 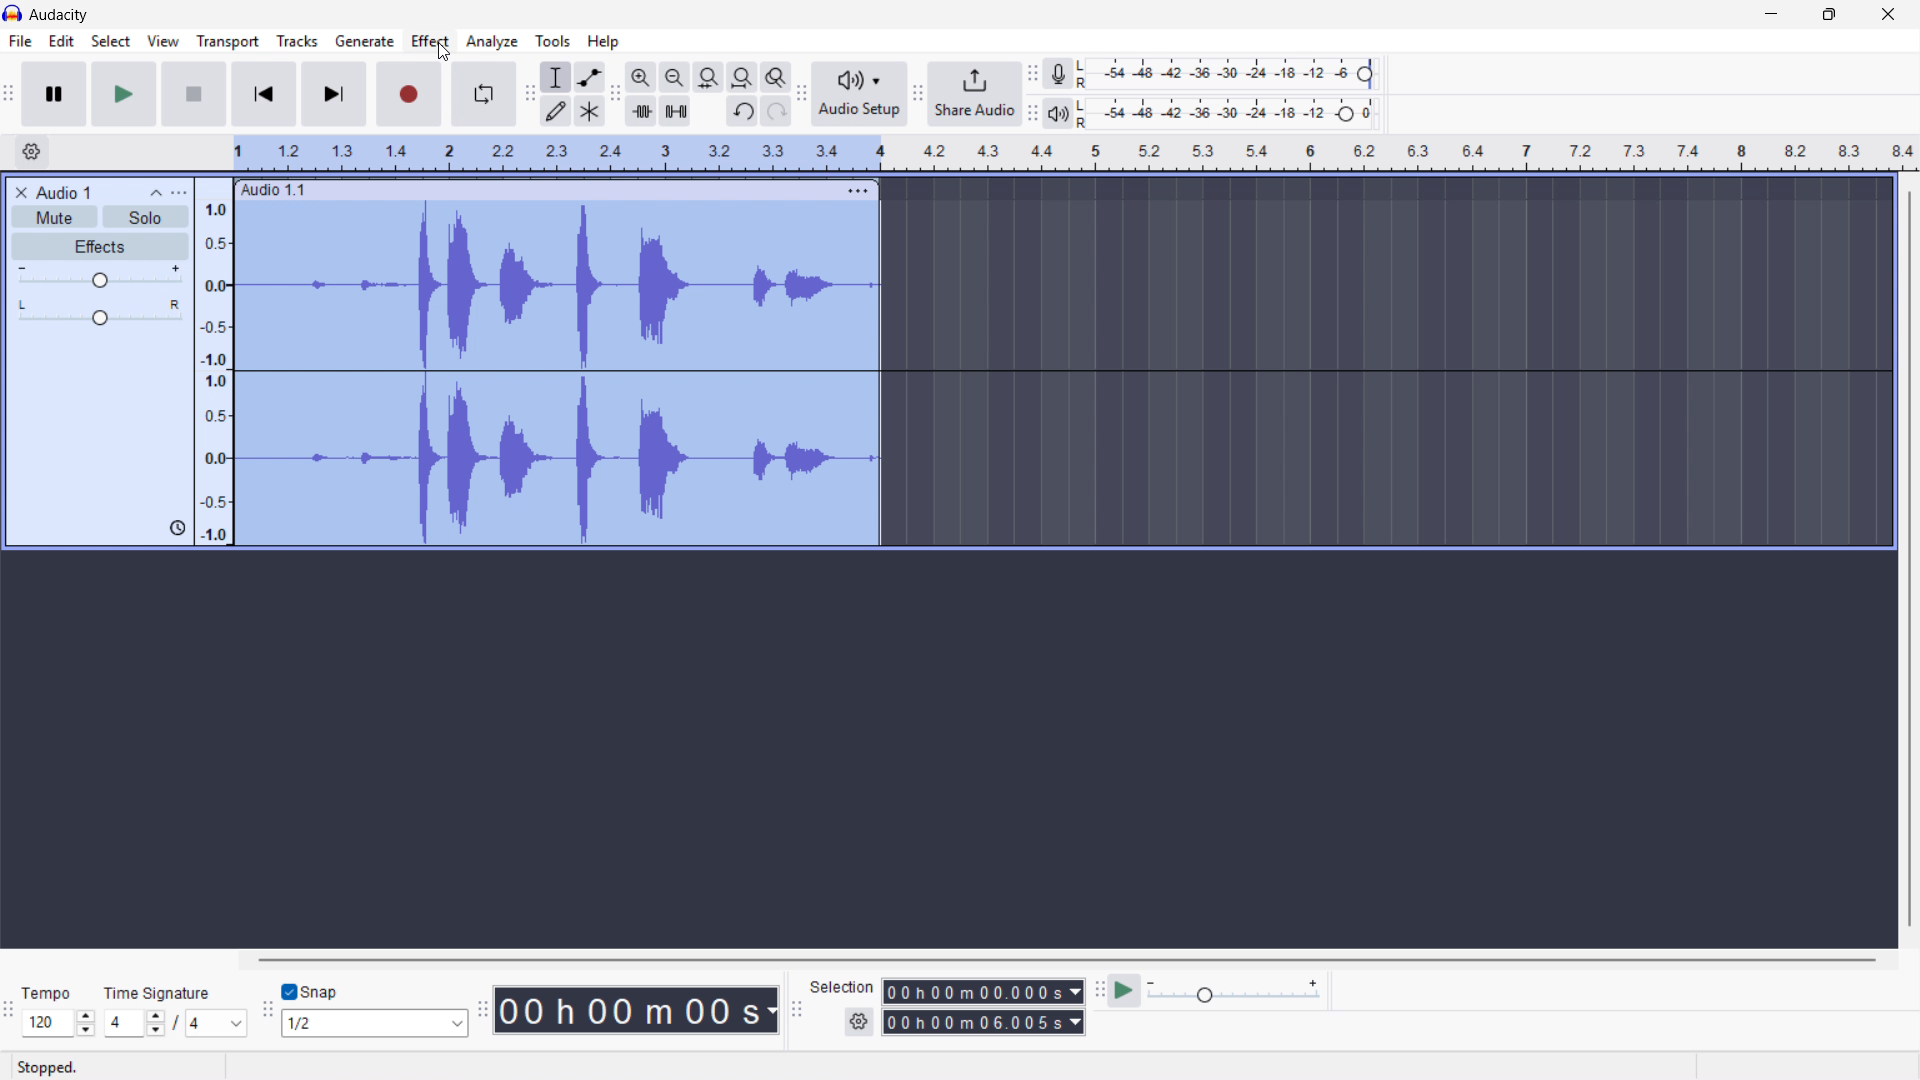 I want to click on View , so click(x=164, y=41).